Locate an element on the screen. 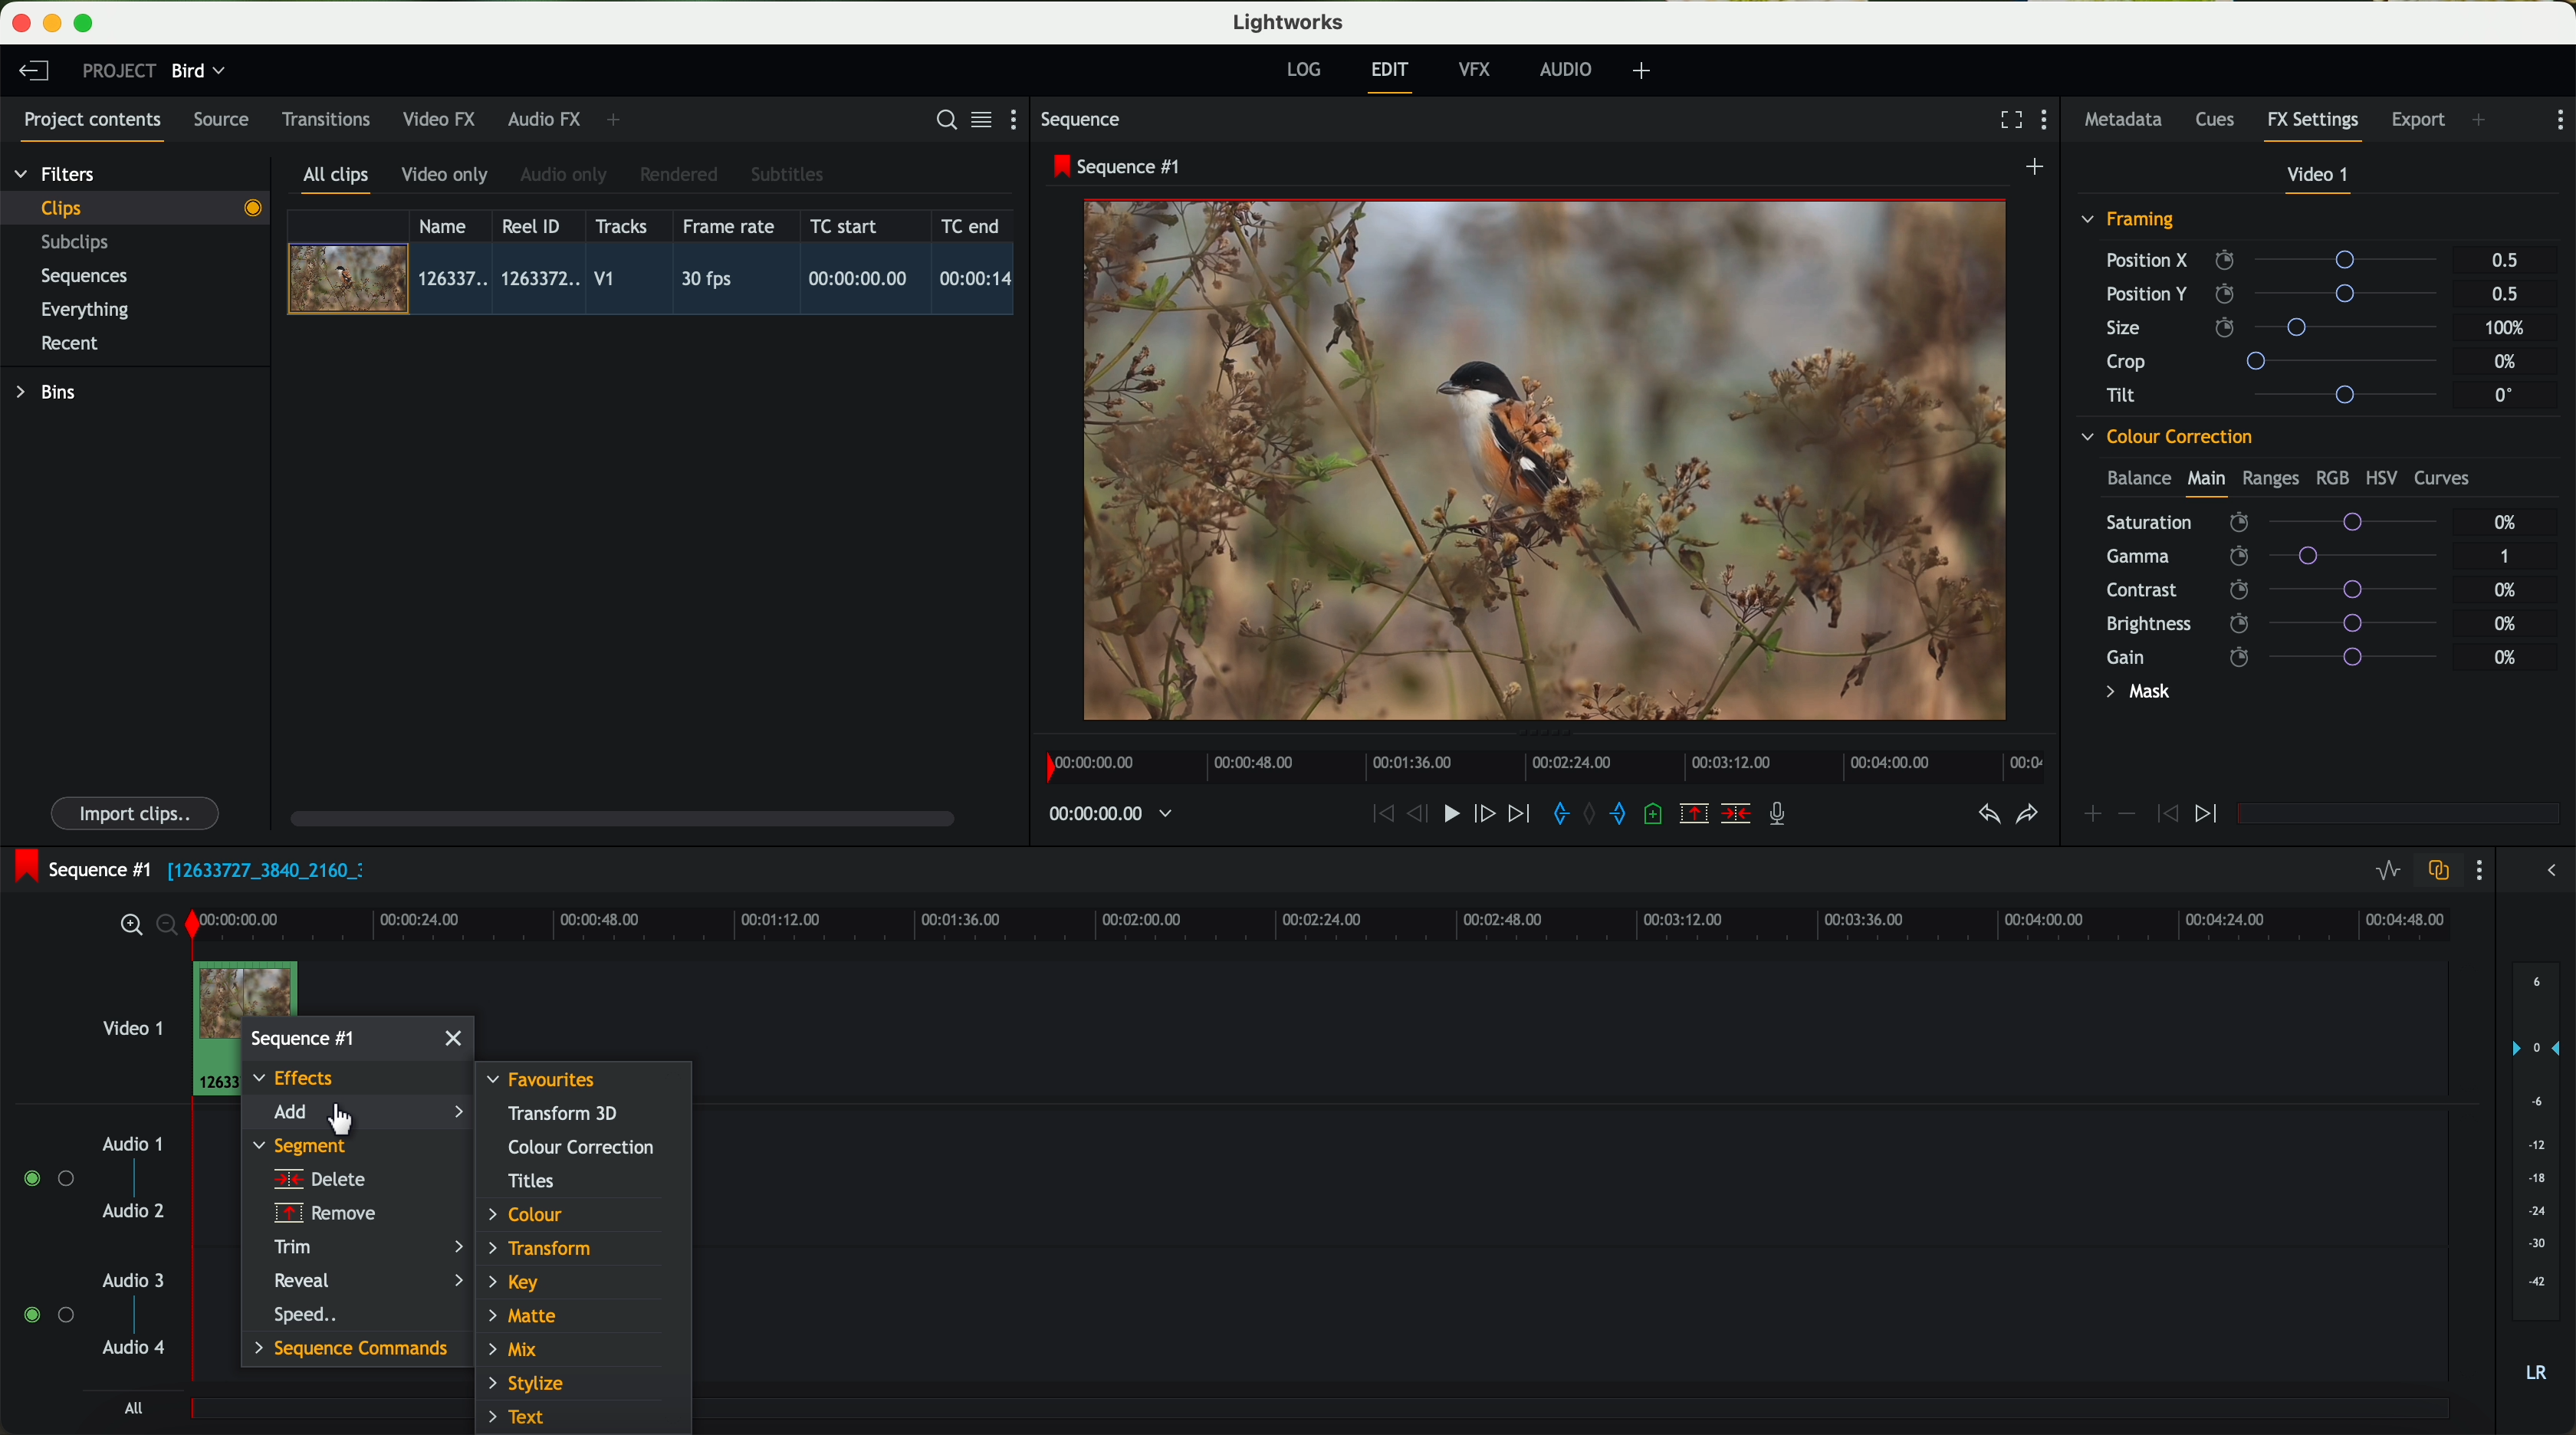  metadata is located at coordinates (2128, 121).